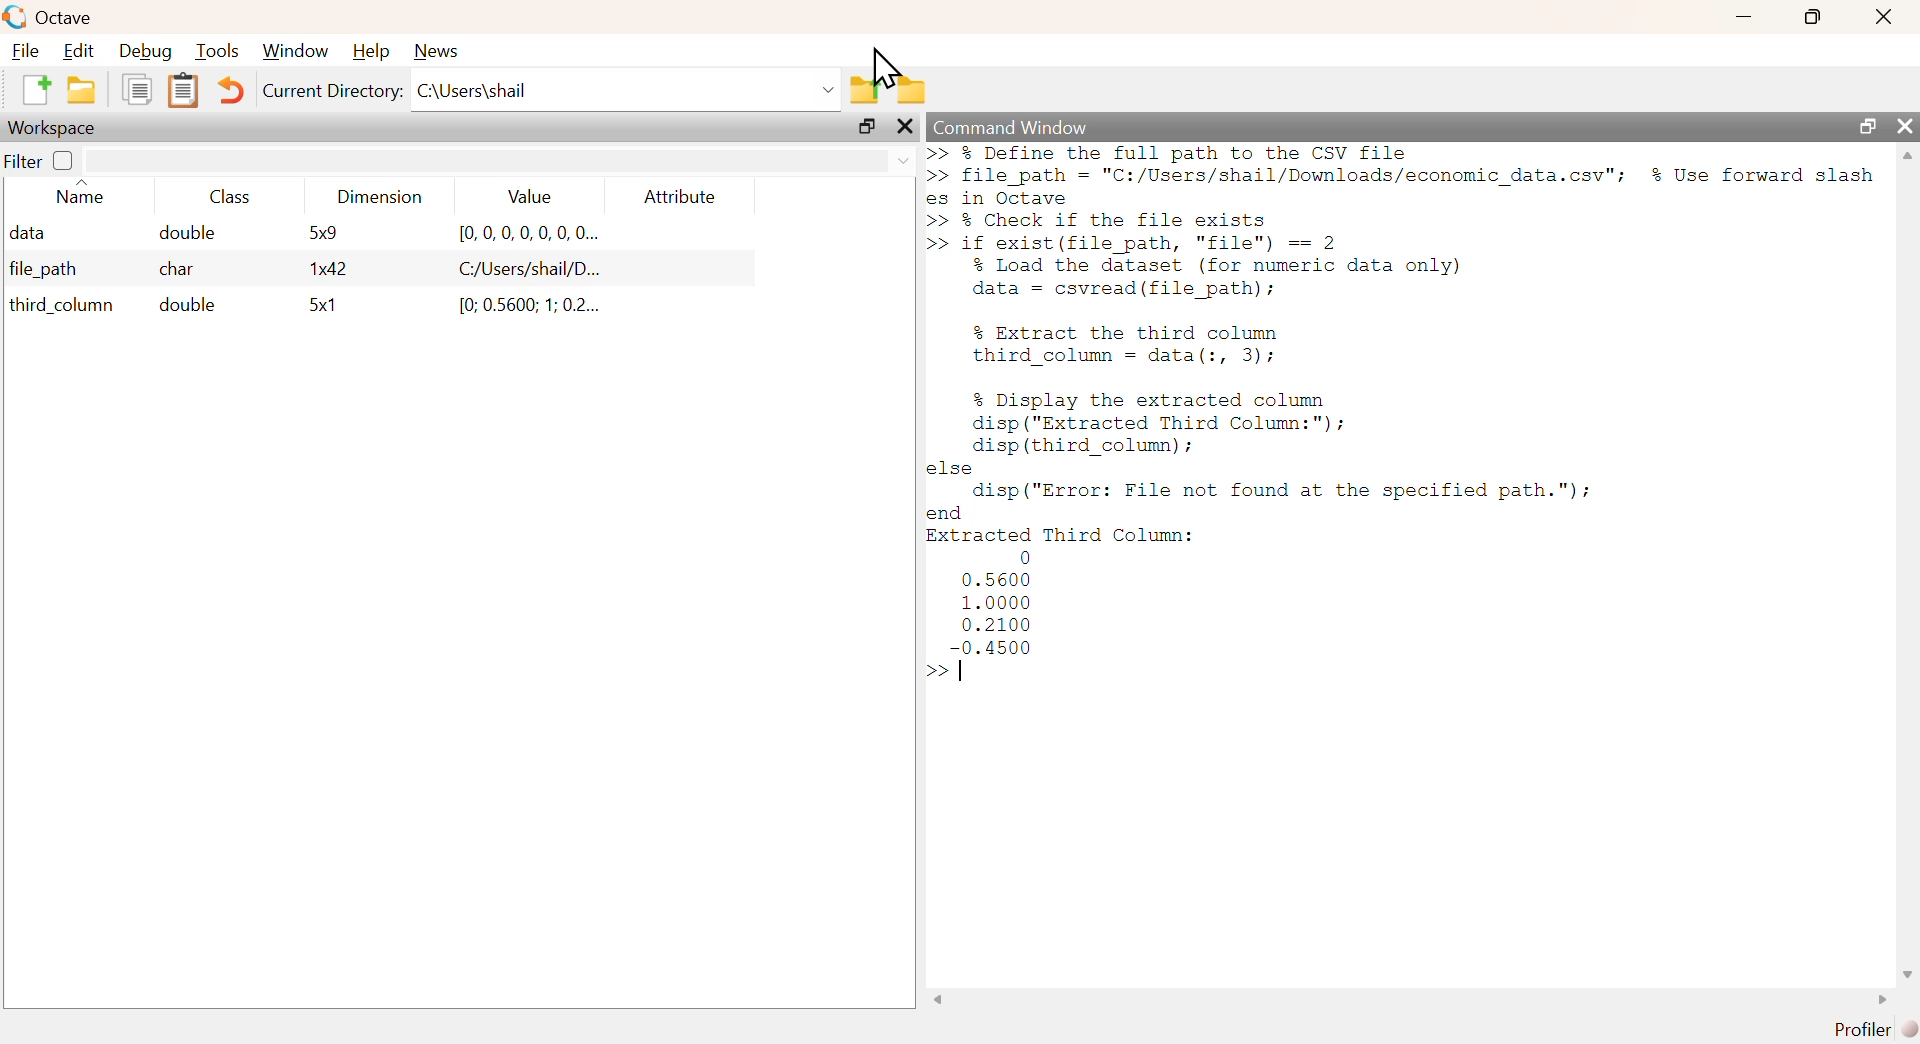 The image size is (1920, 1044). Describe the element at coordinates (25, 50) in the screenshot. I see `file` at that location.